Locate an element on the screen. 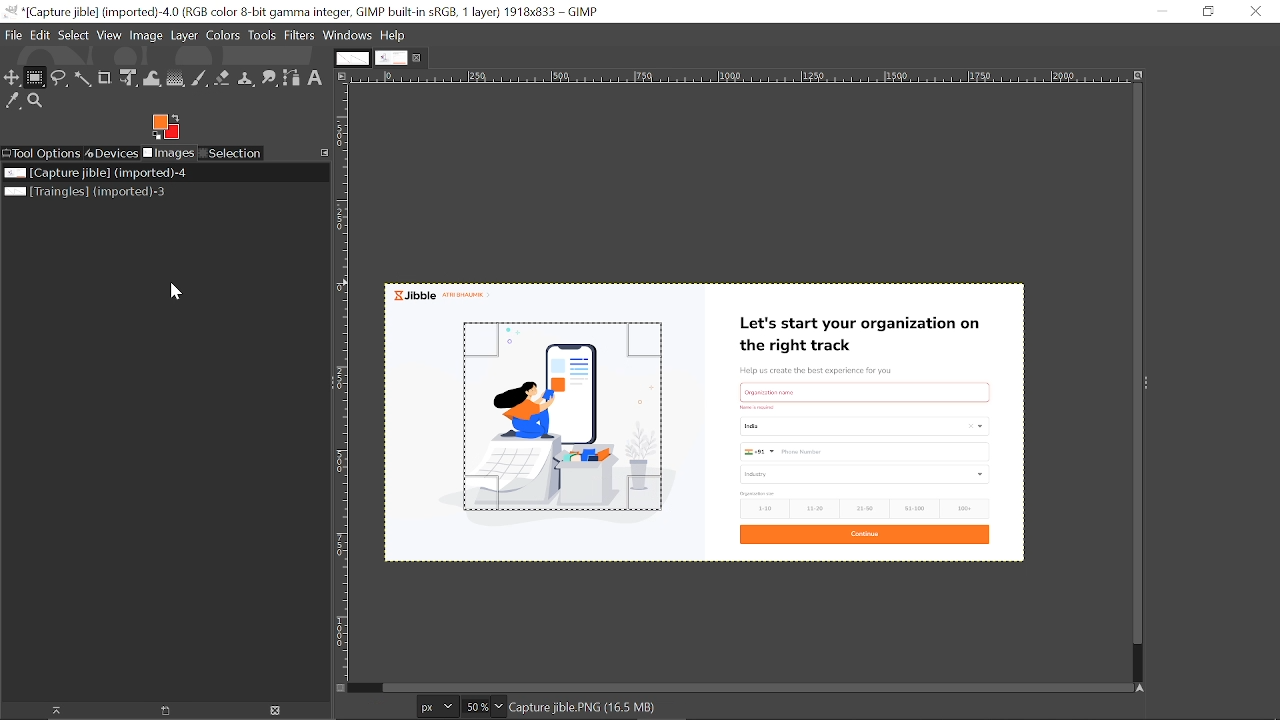  Paths tool is located at coordinates (292, 78).